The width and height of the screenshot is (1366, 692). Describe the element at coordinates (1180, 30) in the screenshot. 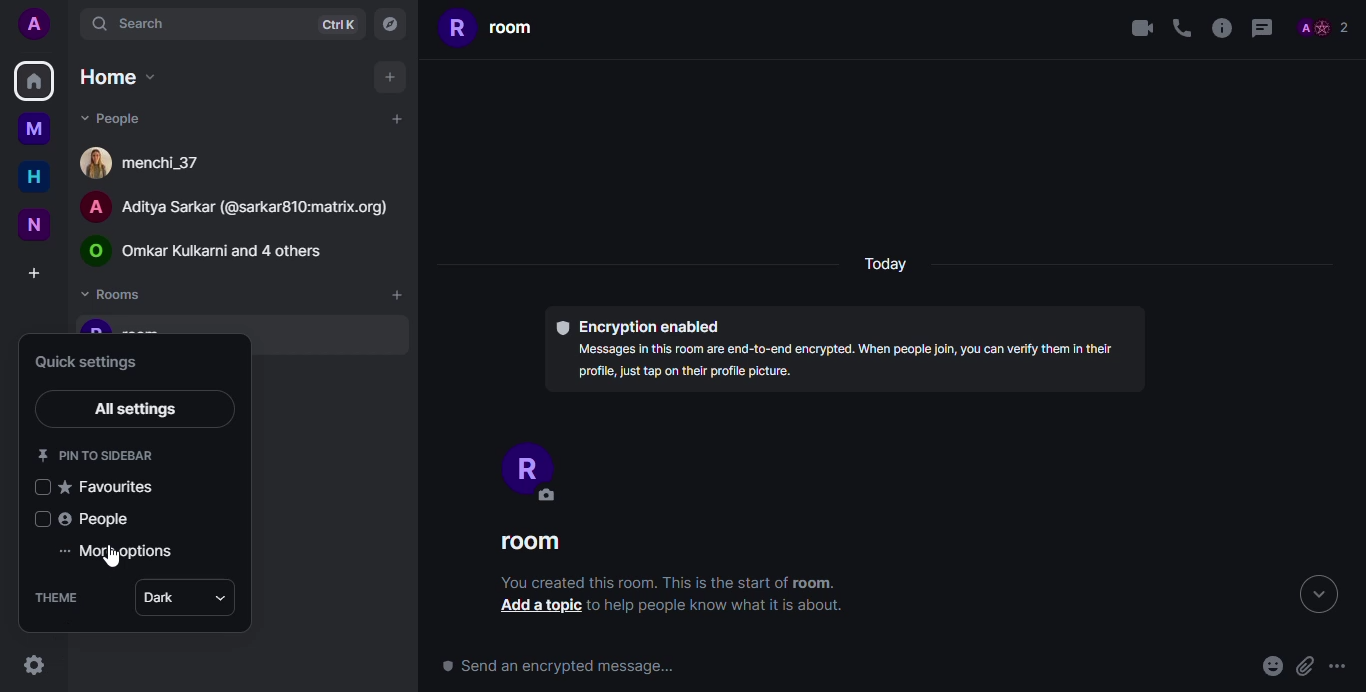

I see `voice call` at that location.